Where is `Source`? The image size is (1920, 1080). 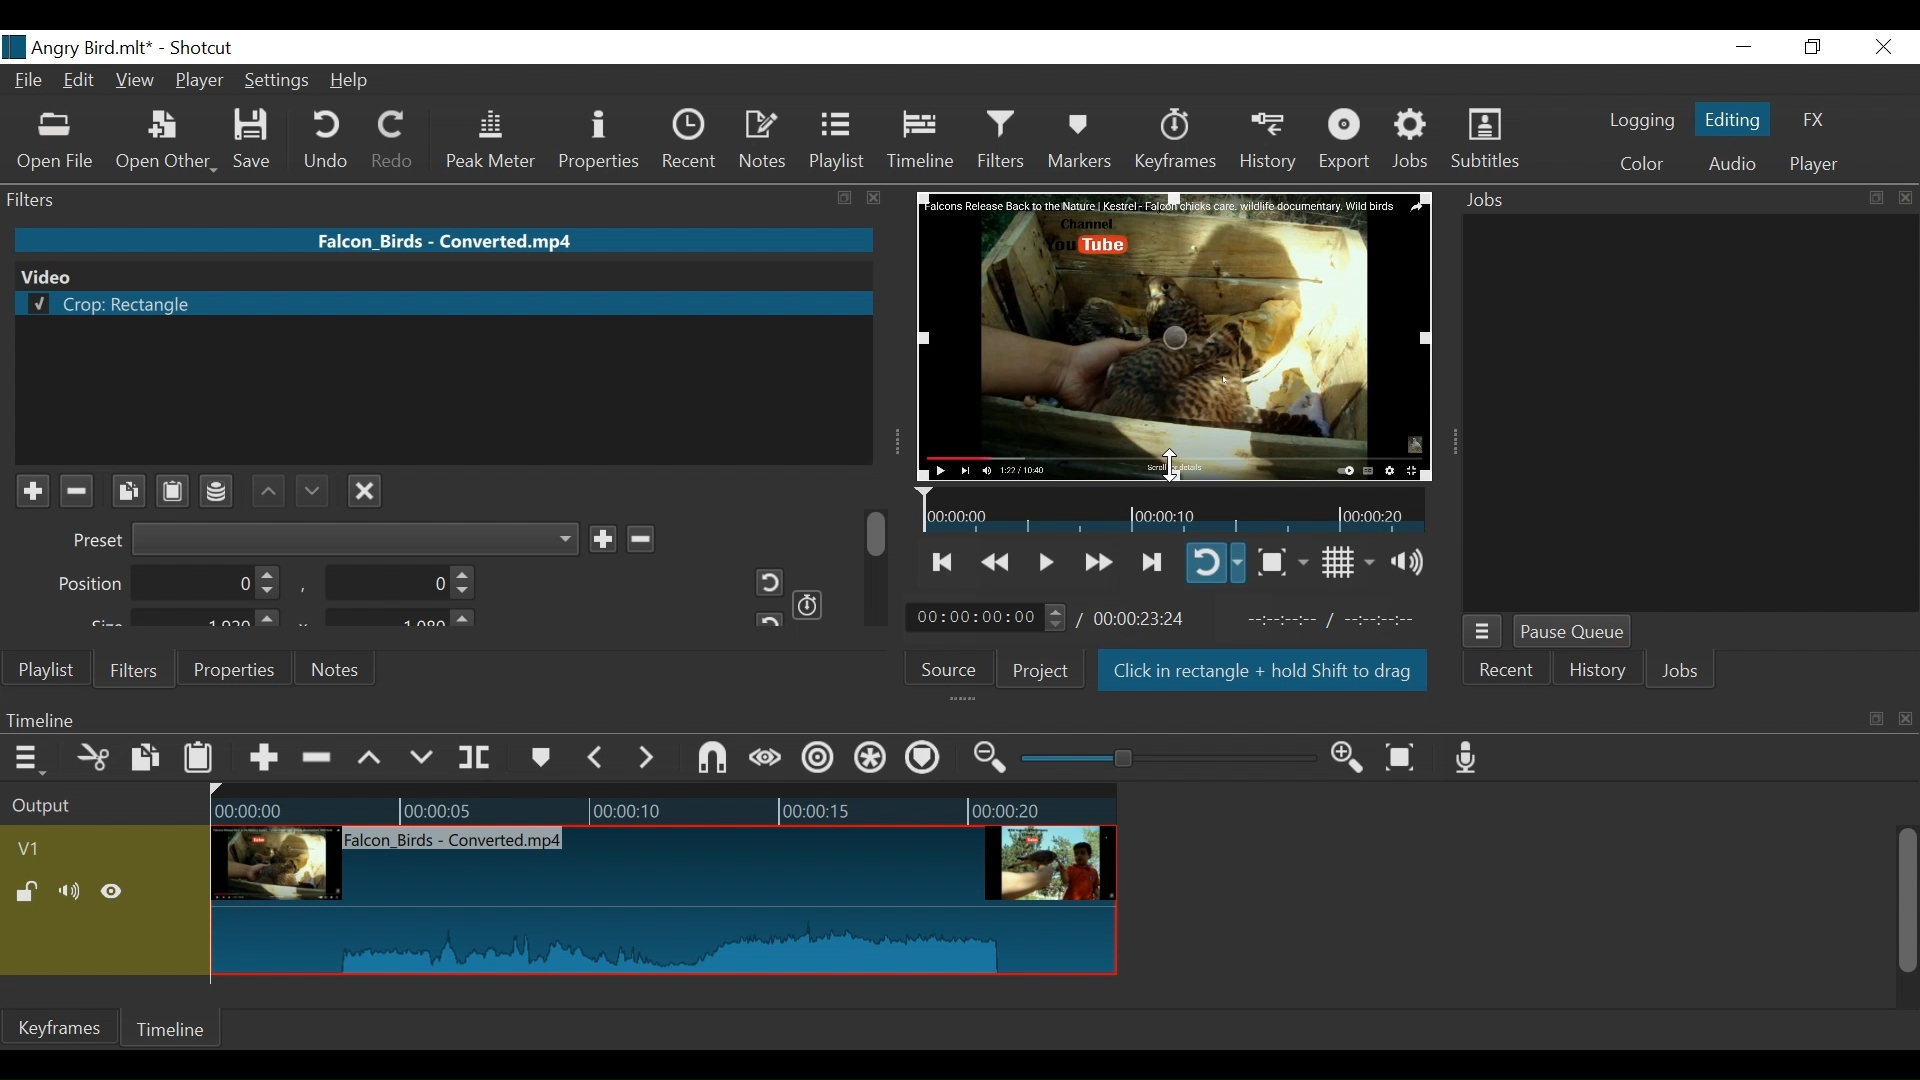
Source is located at coordinates (956, 667).